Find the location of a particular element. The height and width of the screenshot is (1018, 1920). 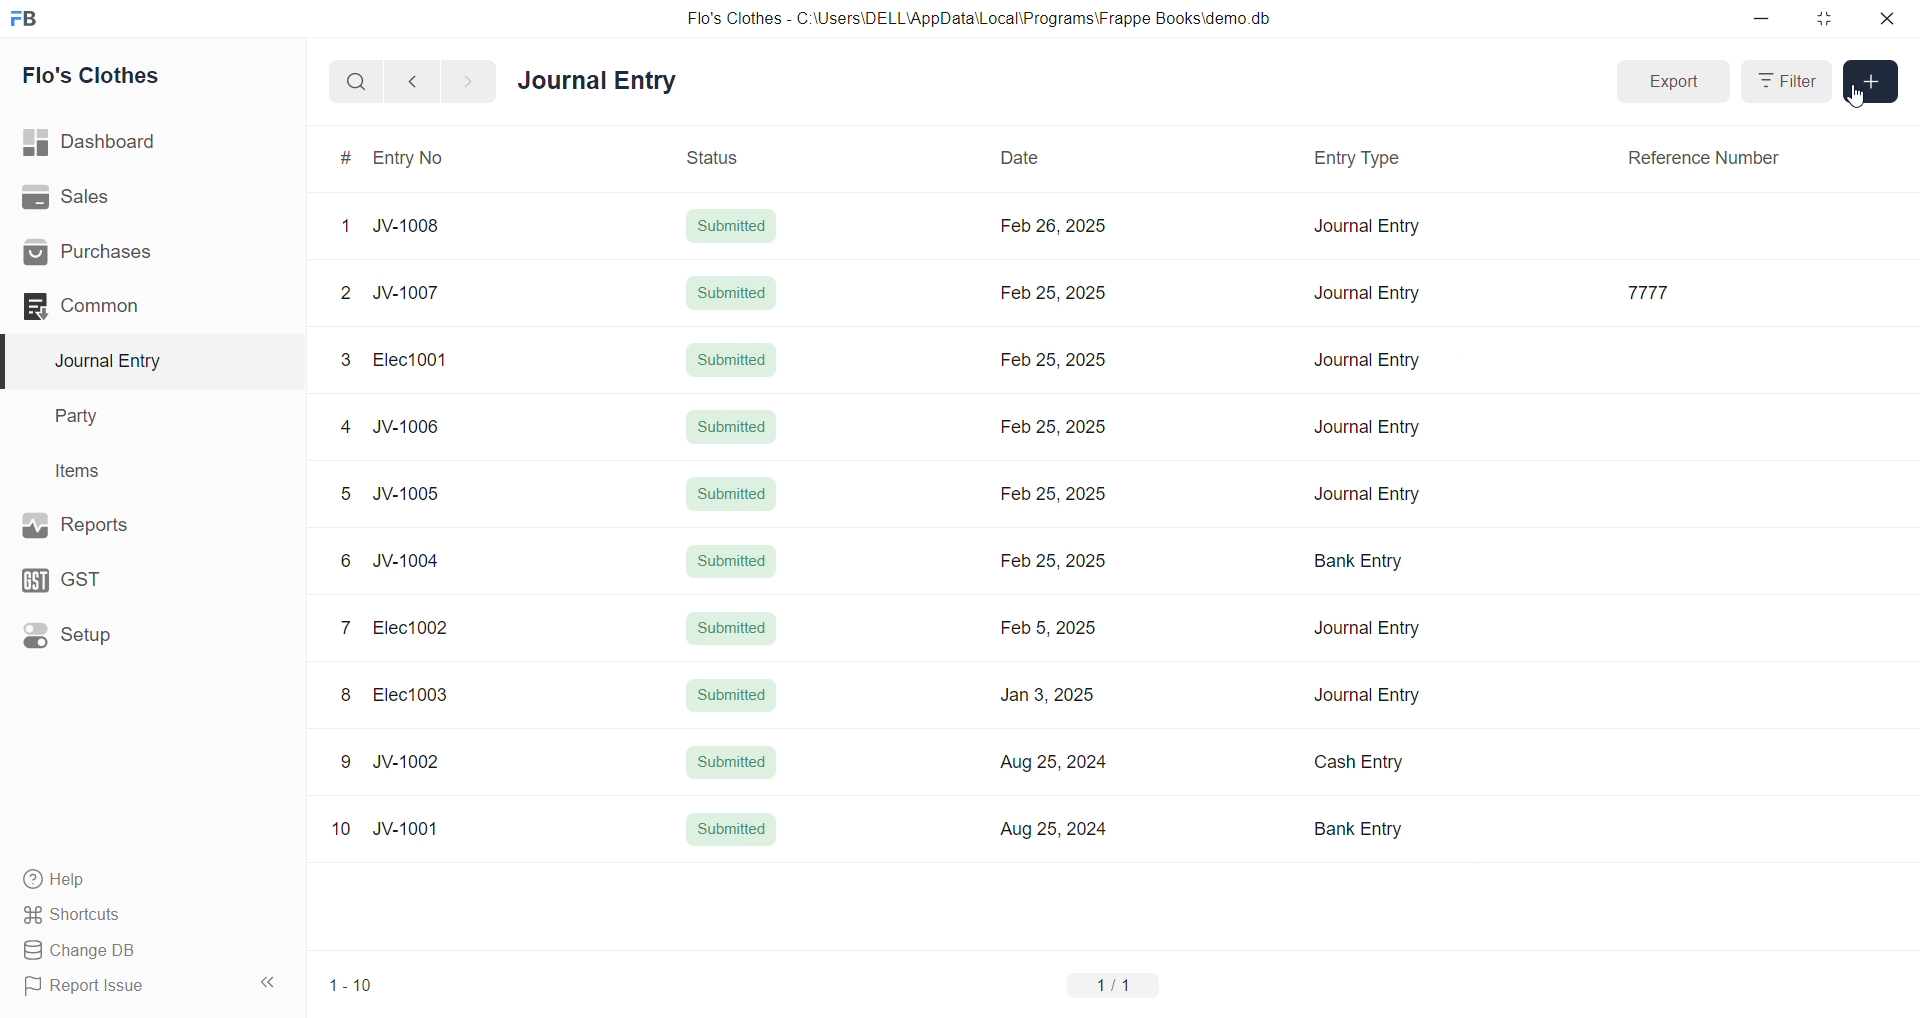

Export is located at coordinates (1678, 84).